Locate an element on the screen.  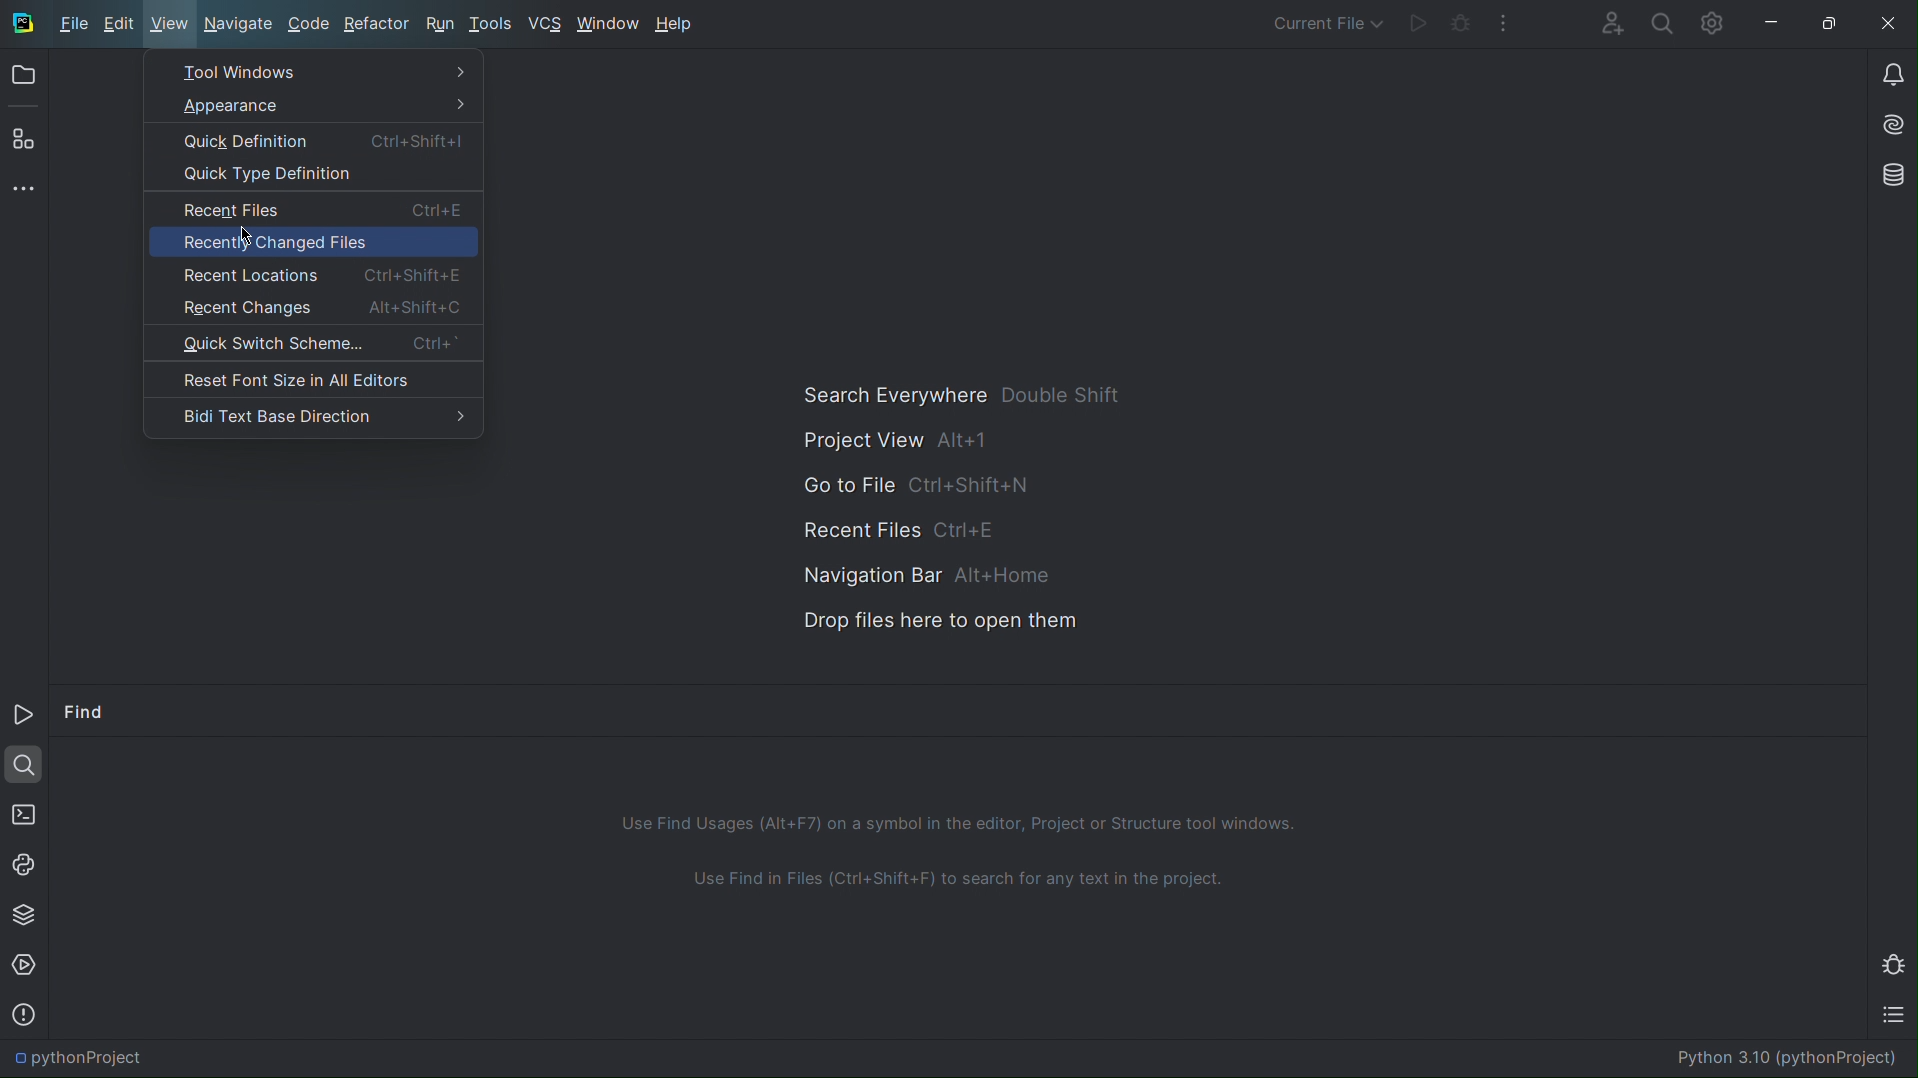
Run is located at coordinates (25, 718).